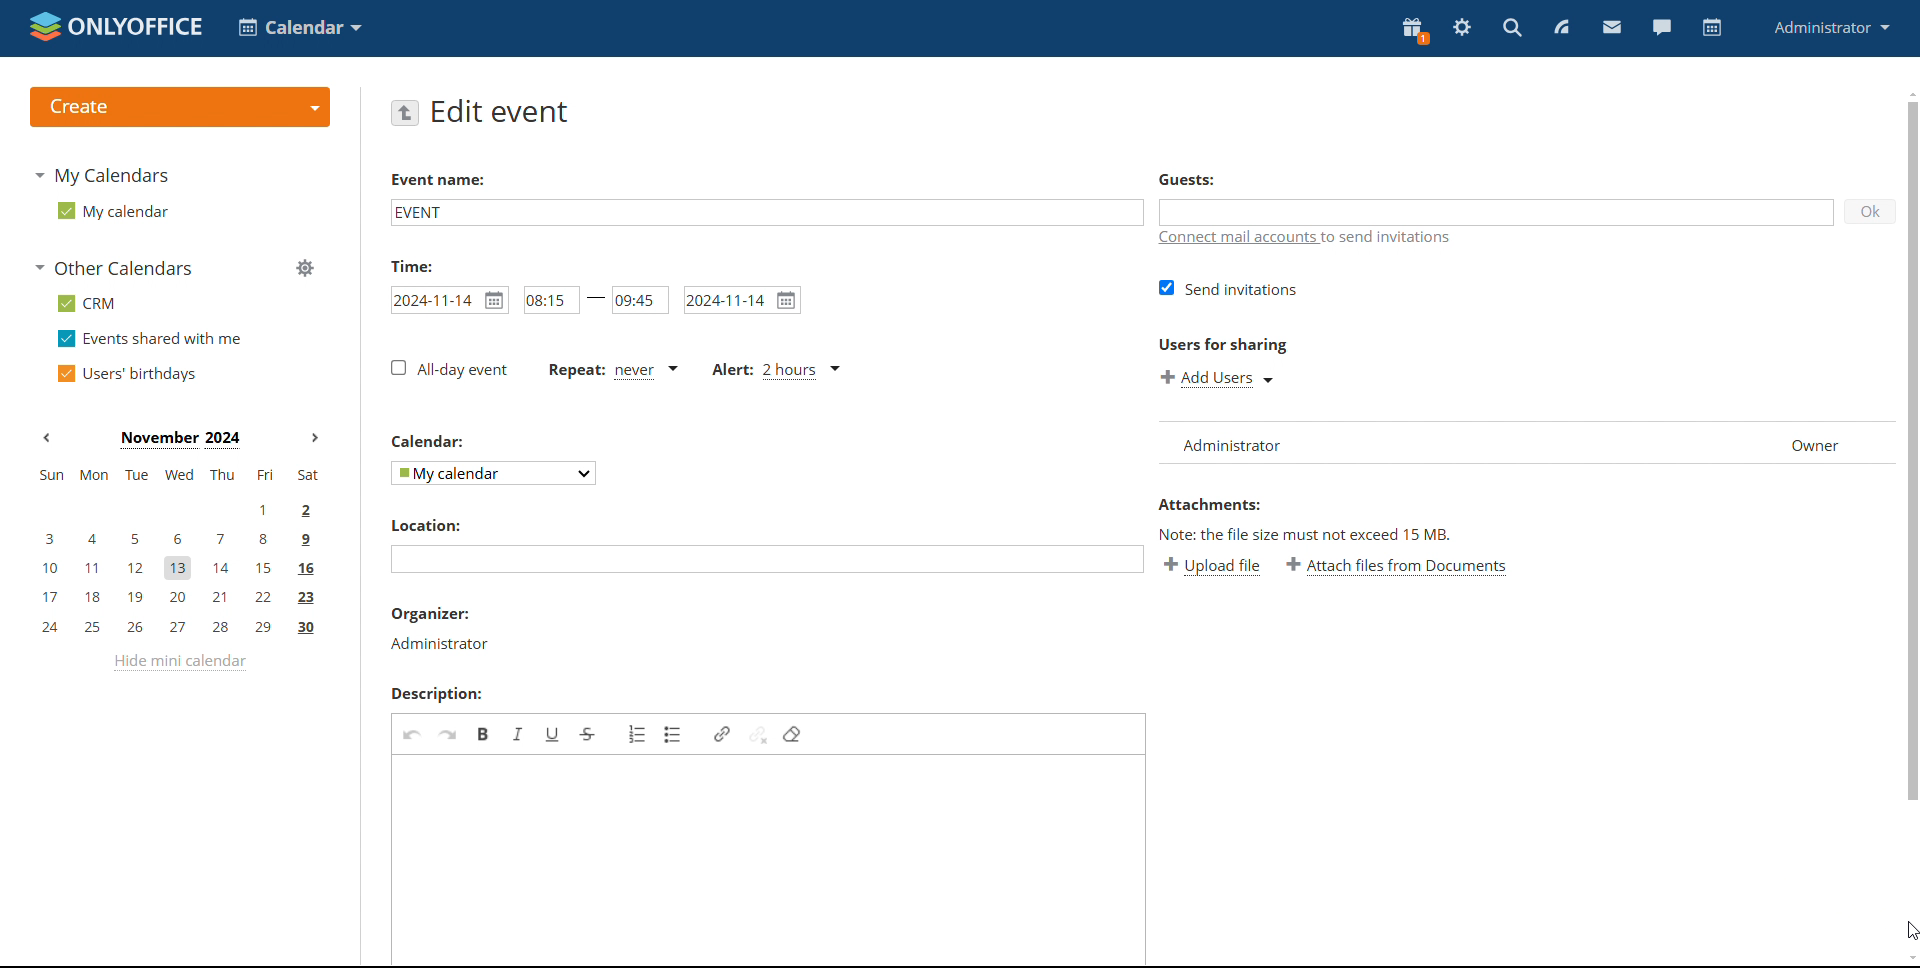 The height and width of the screenshot is (968, 1920). I want to click on remove format, so click(793, 734).